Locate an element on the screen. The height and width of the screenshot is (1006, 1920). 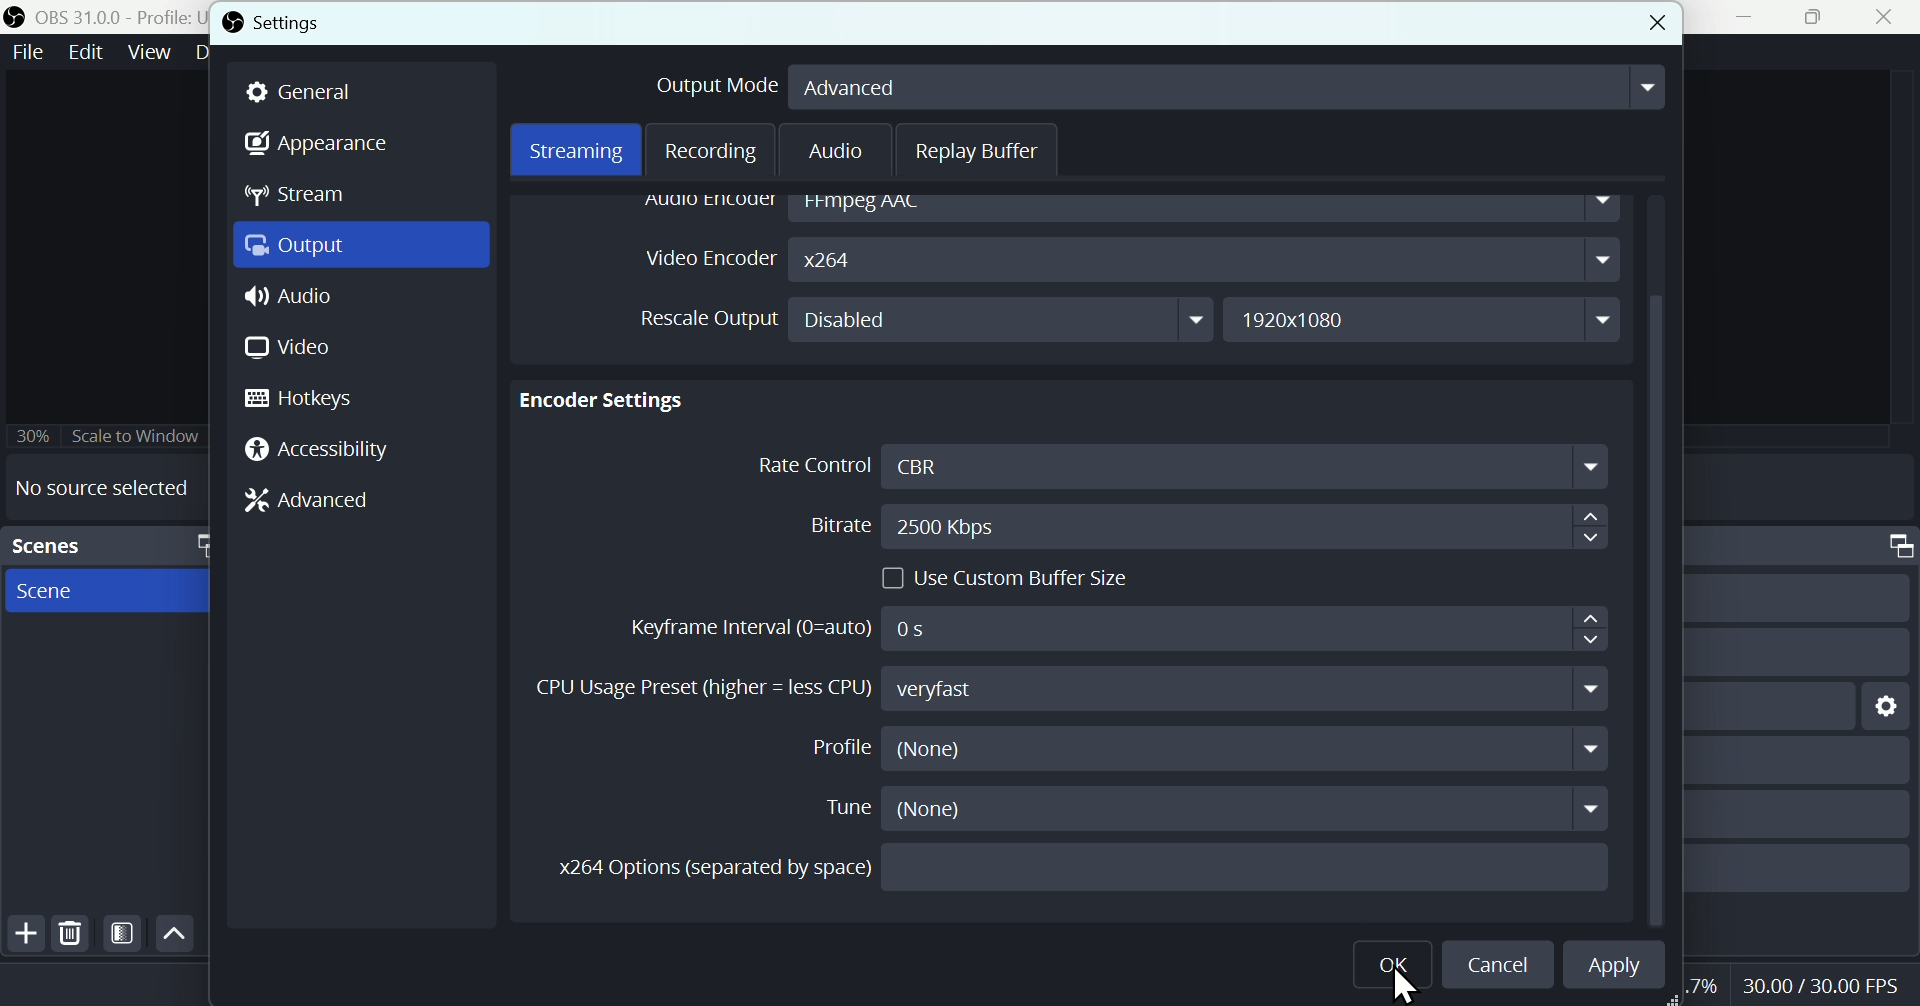
separated by space is located at coordinates (1085, 869).